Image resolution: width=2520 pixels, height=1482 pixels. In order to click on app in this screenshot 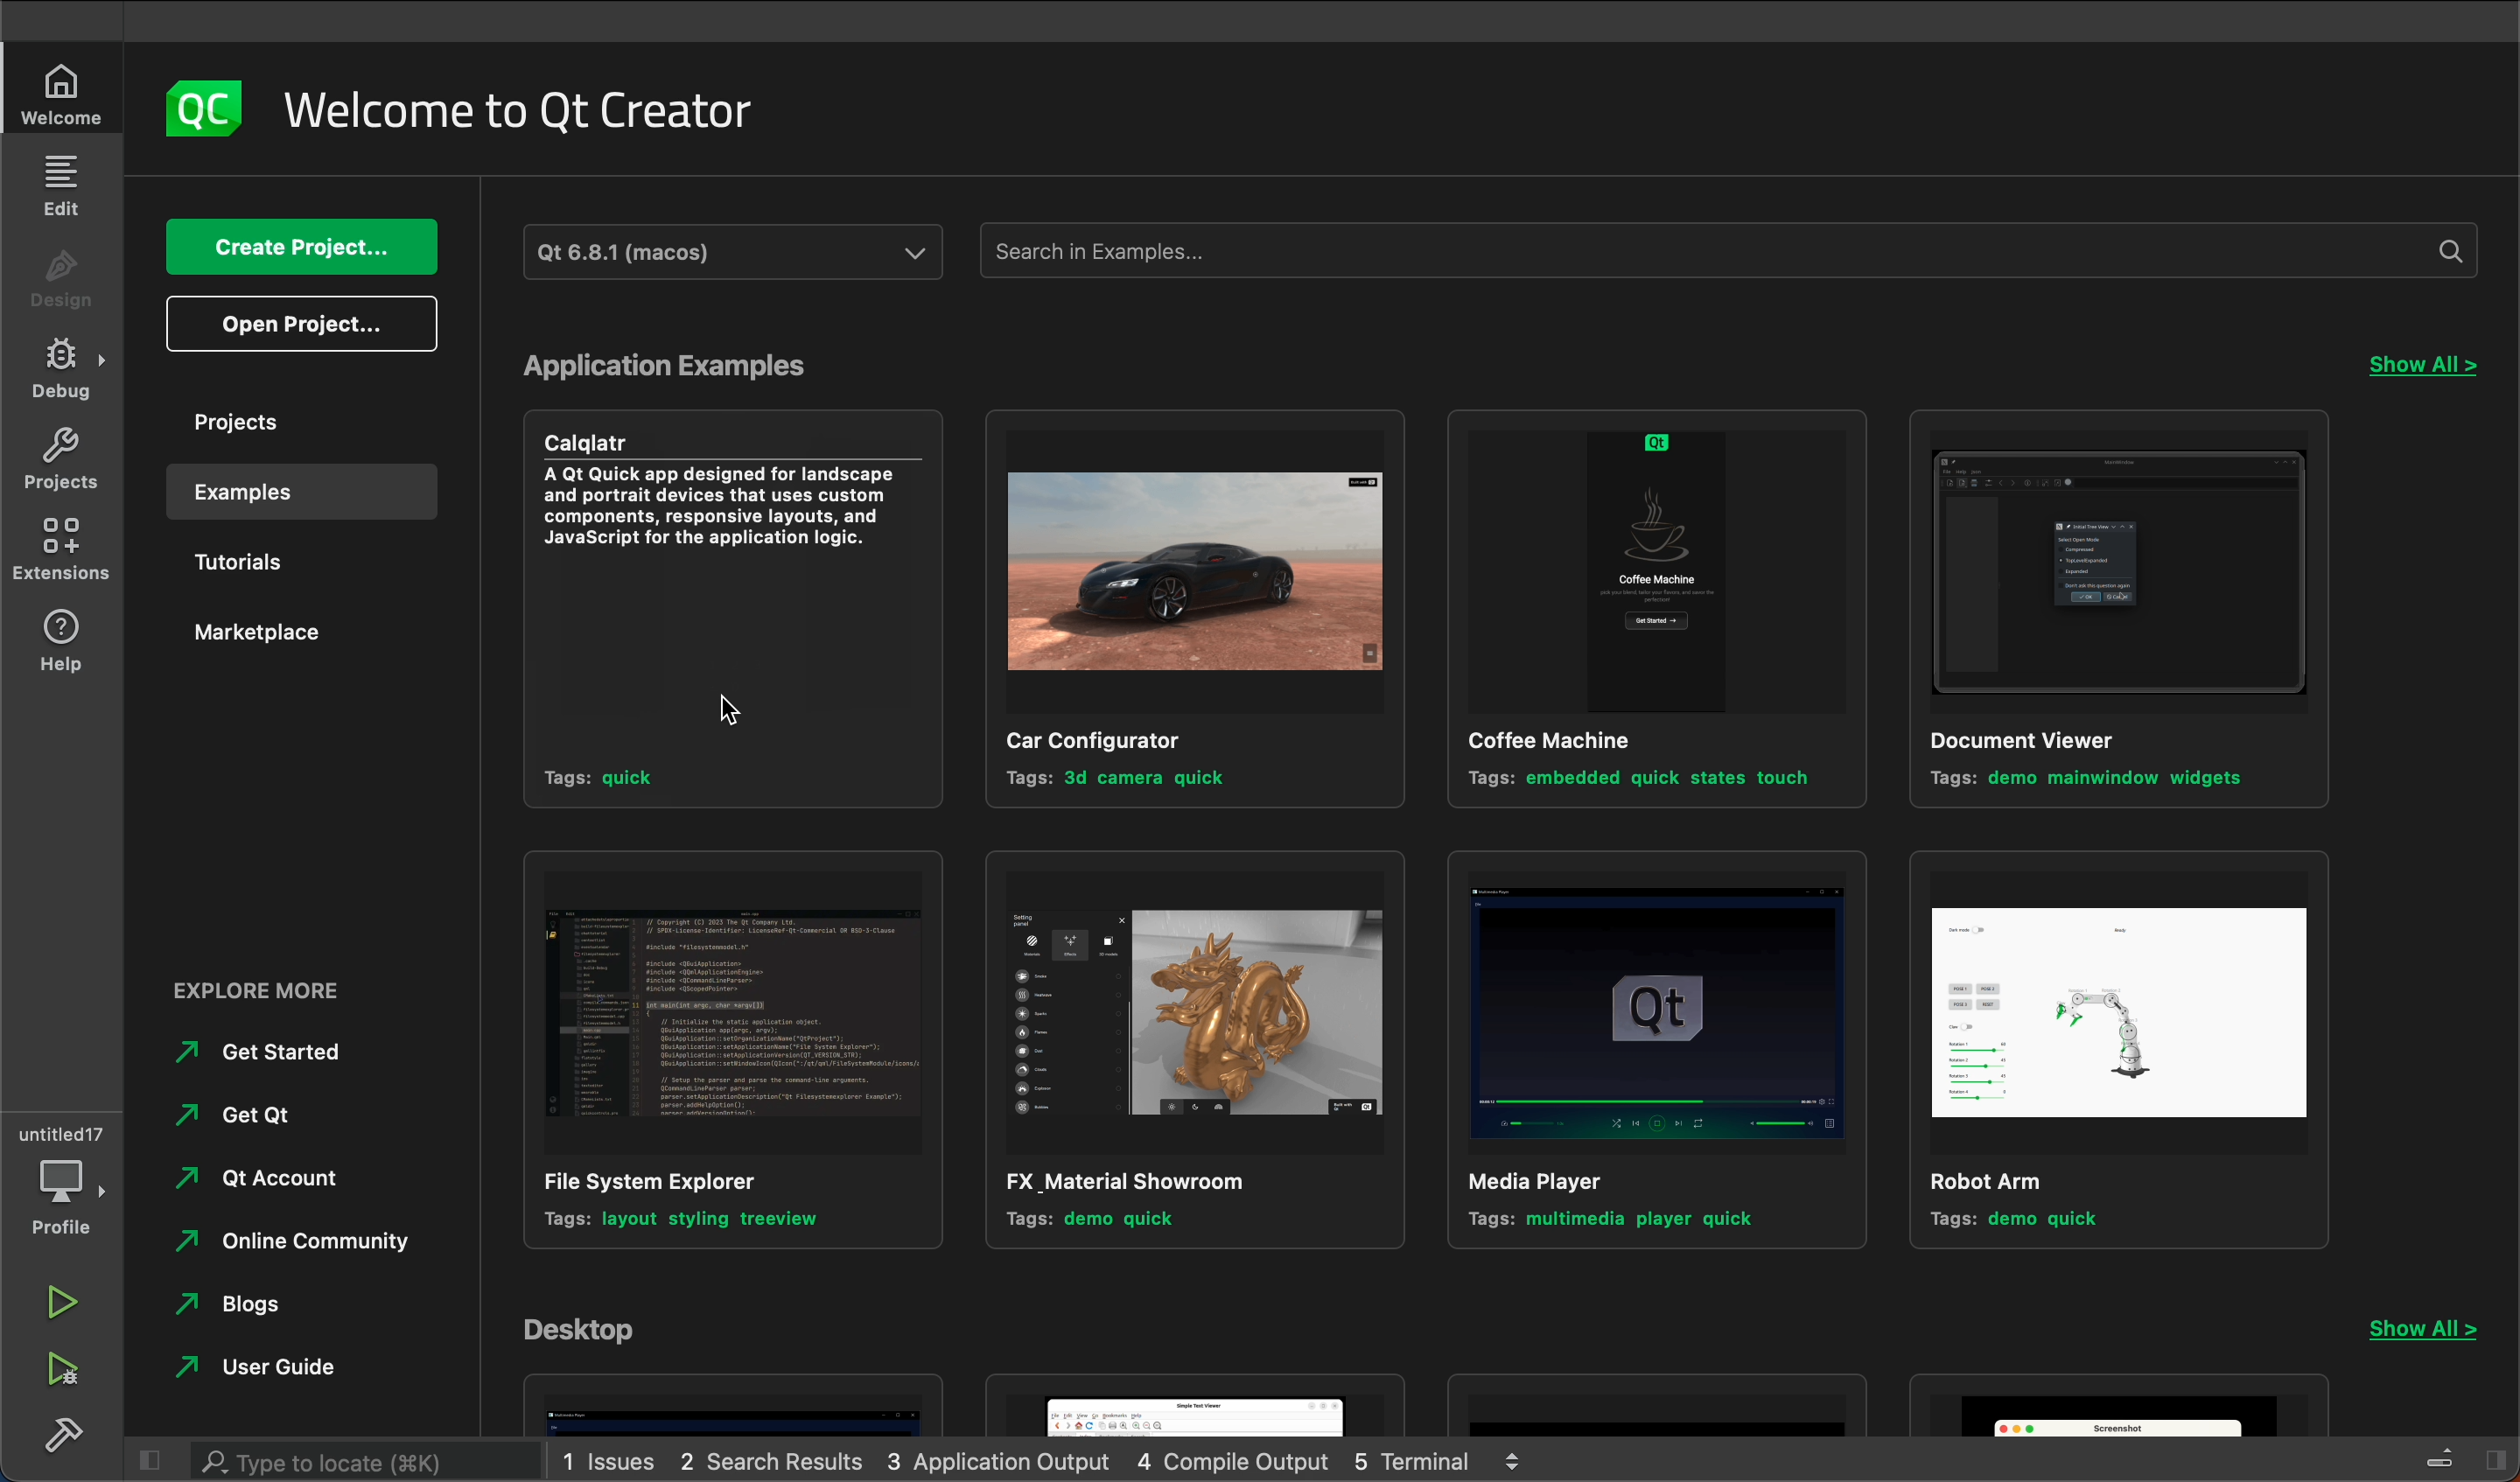, I will do `click(2123, 1406)`.